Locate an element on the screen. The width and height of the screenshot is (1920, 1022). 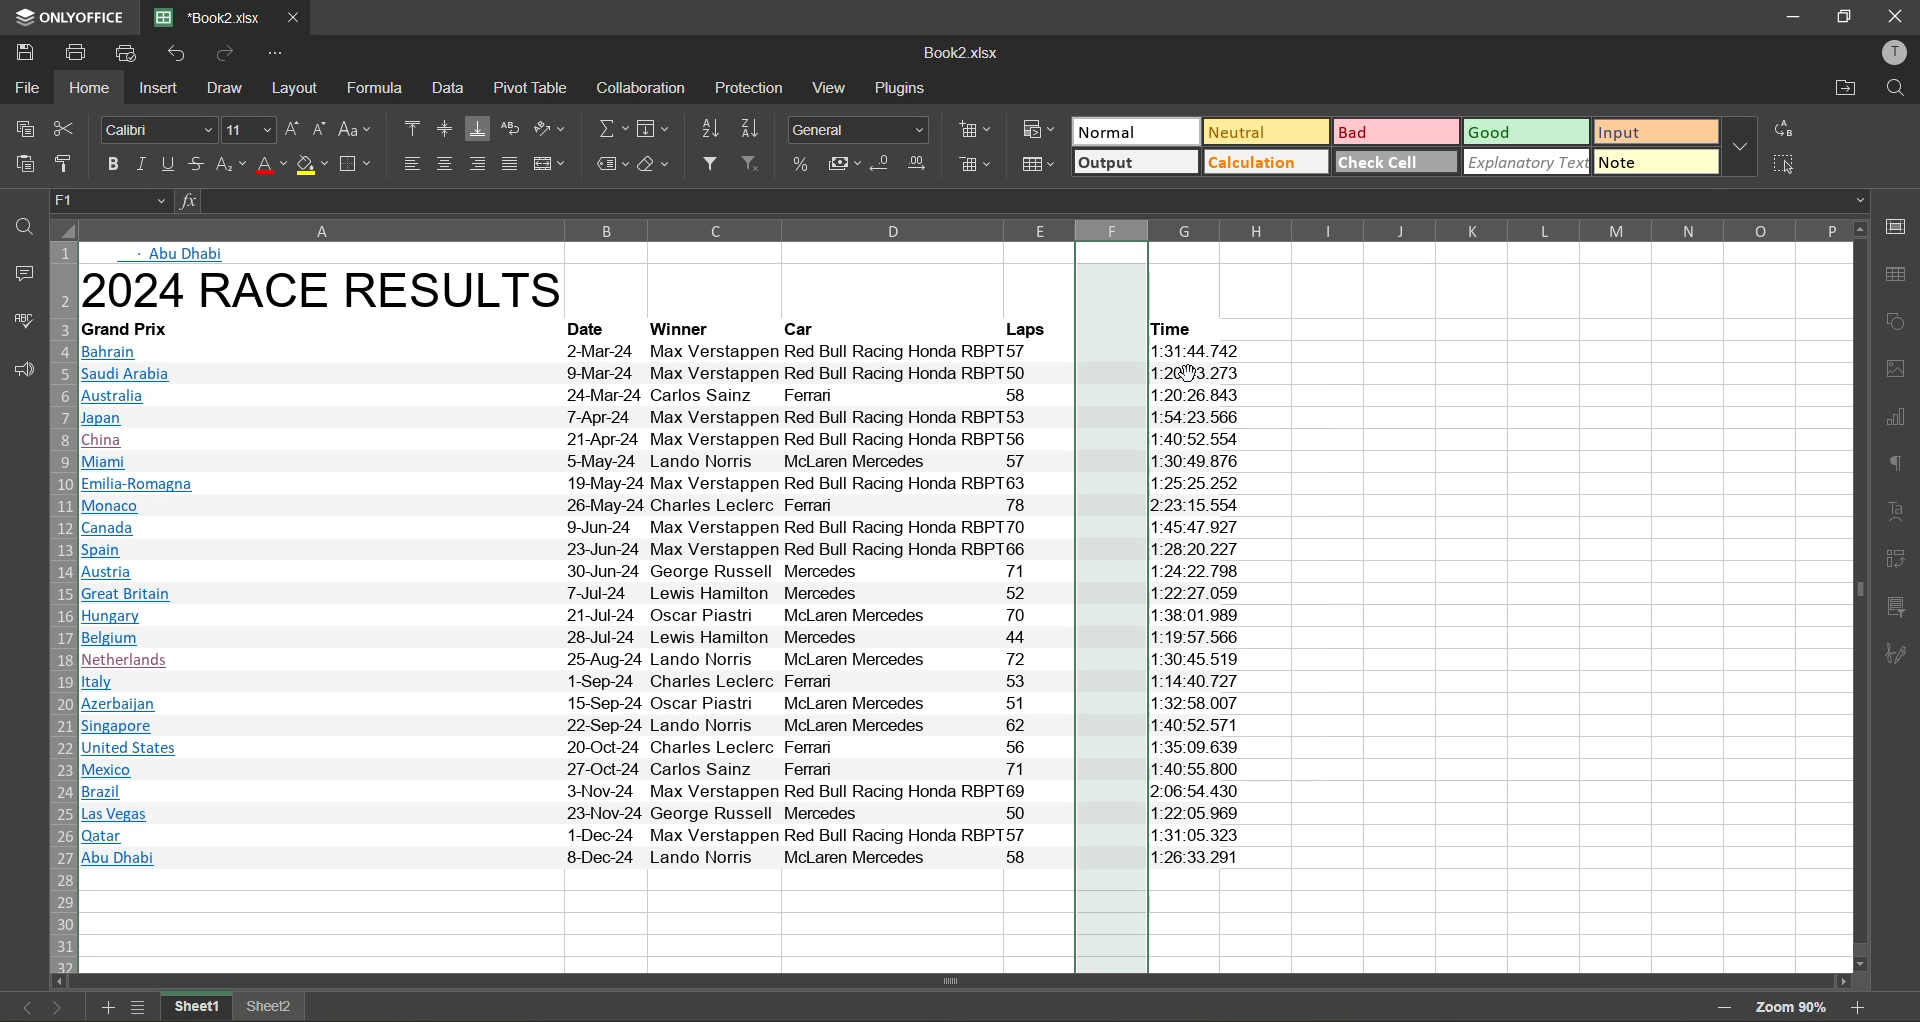
11:22:05.969 is located at coordinates (1193, 814).